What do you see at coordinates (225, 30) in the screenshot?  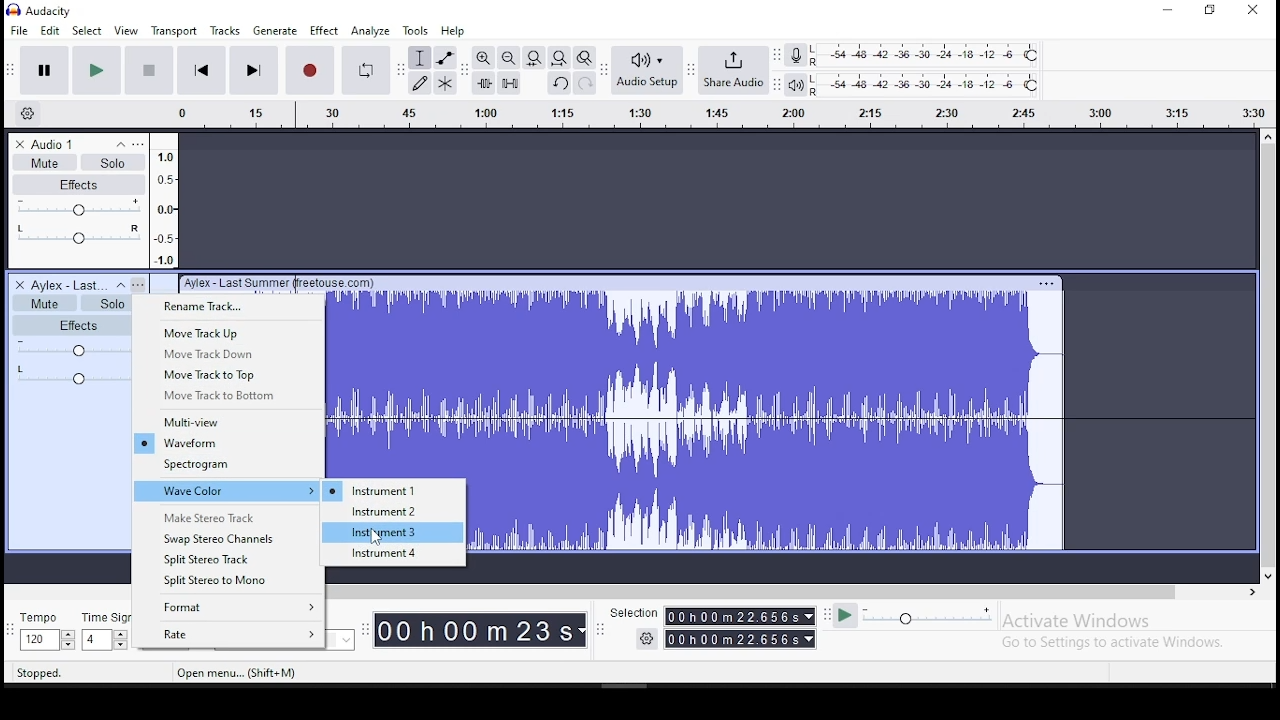 I see `tracks` at bounding box center [225, 30].